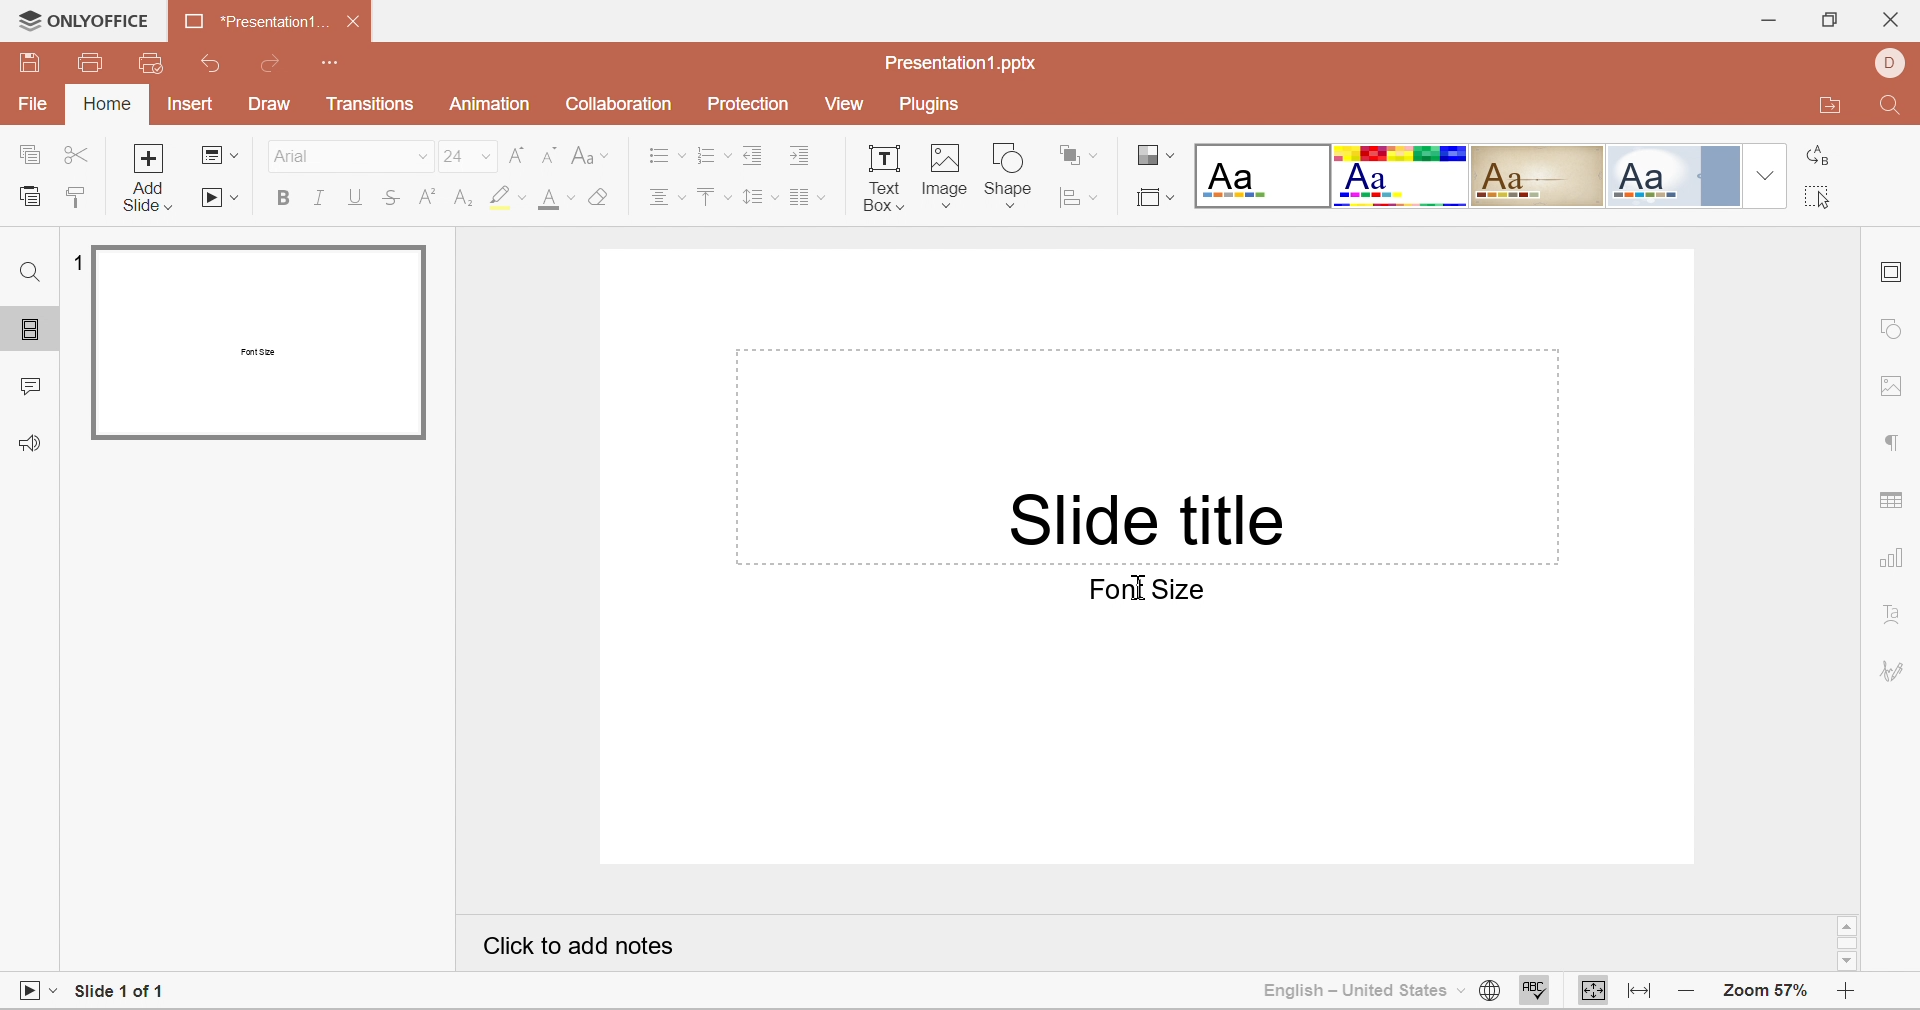 The height and width of the screenshot is (1010, 1920). What do you see at coordinates (284, 198) in the screenshot?
I see `Bold` at bounding box center [284, 198].